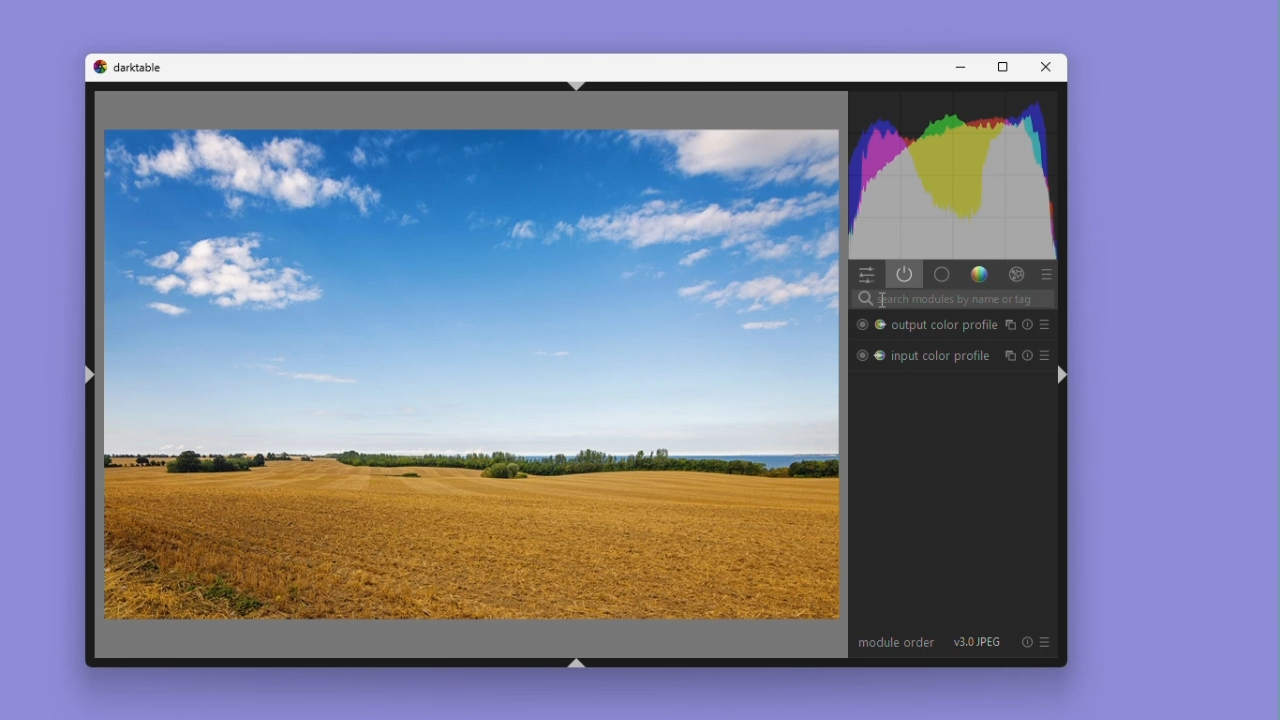 The width and height of the screenshot is (1280, 720). I want to click on darktable, so click(139, 68).